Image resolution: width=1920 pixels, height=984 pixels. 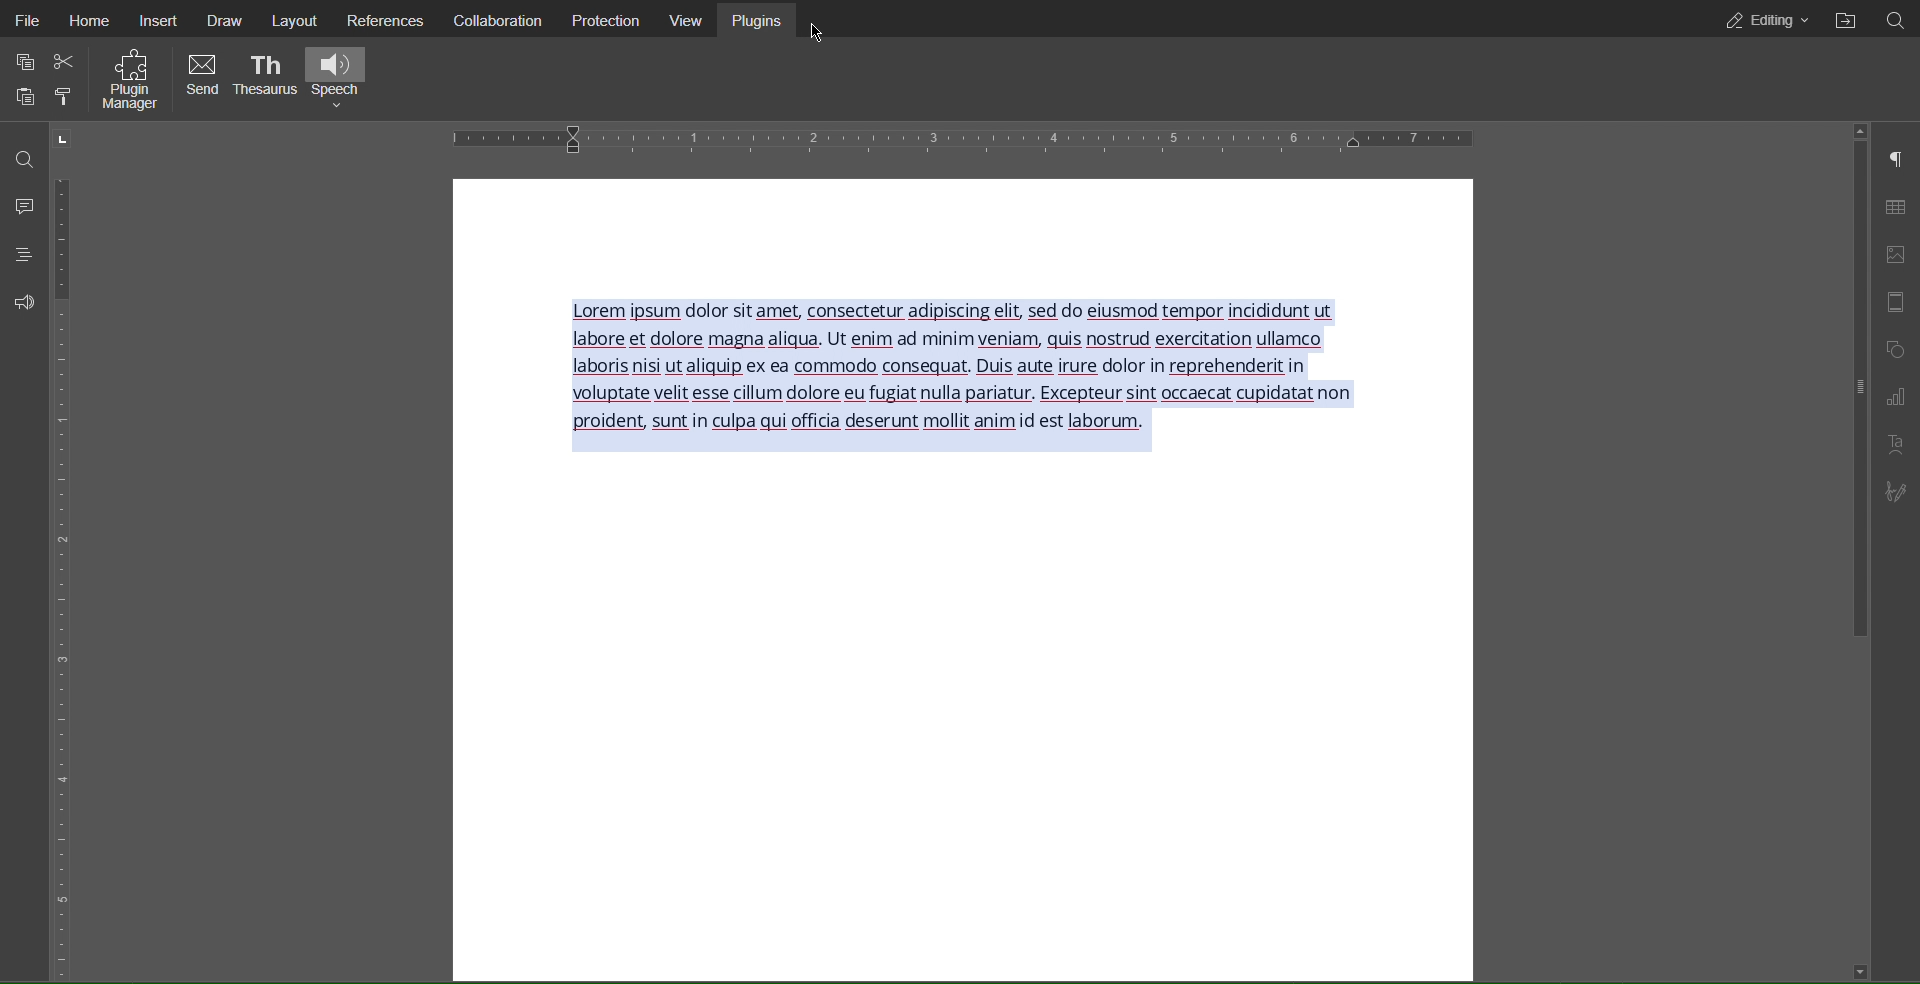 I want to click on Insert, so click(x=162, y=22).